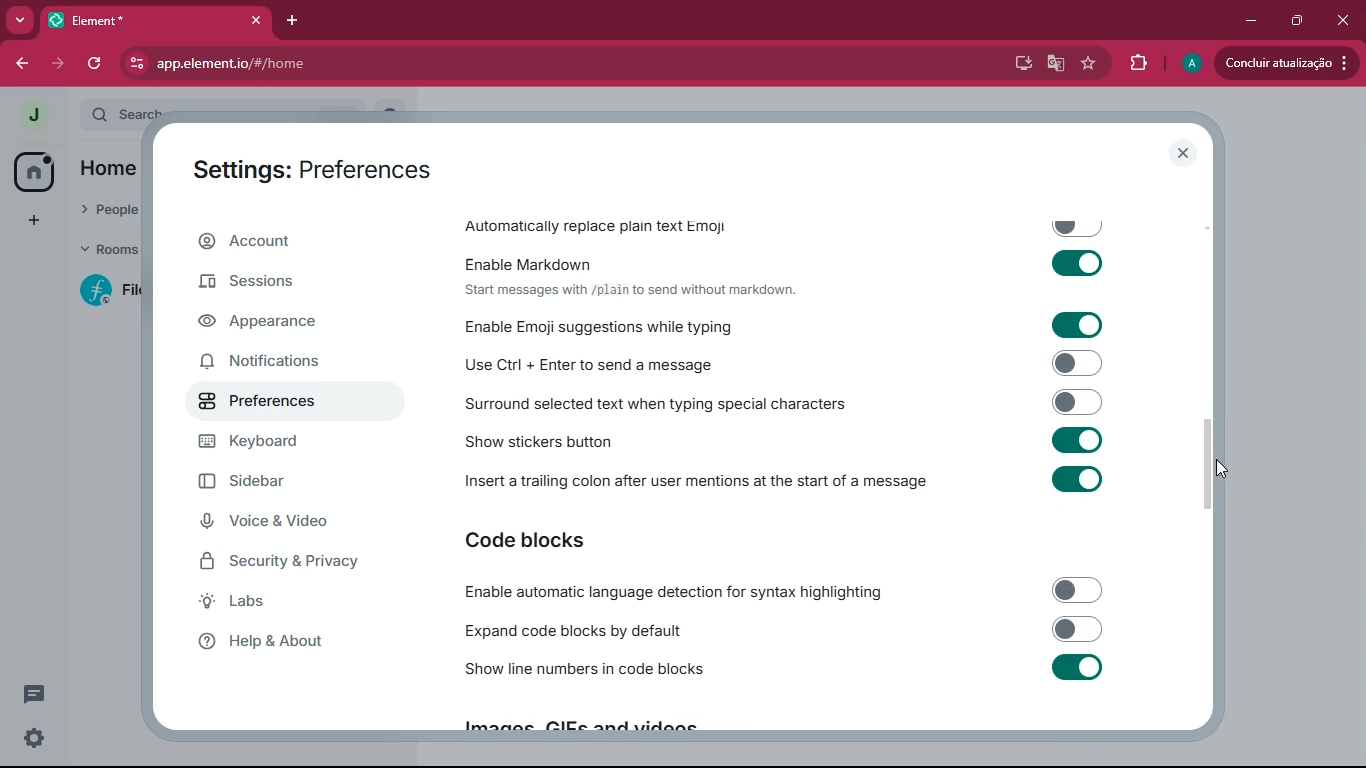 The width and height of the screenshot is (1366, 768). I want to click on people, so click(108, 213).